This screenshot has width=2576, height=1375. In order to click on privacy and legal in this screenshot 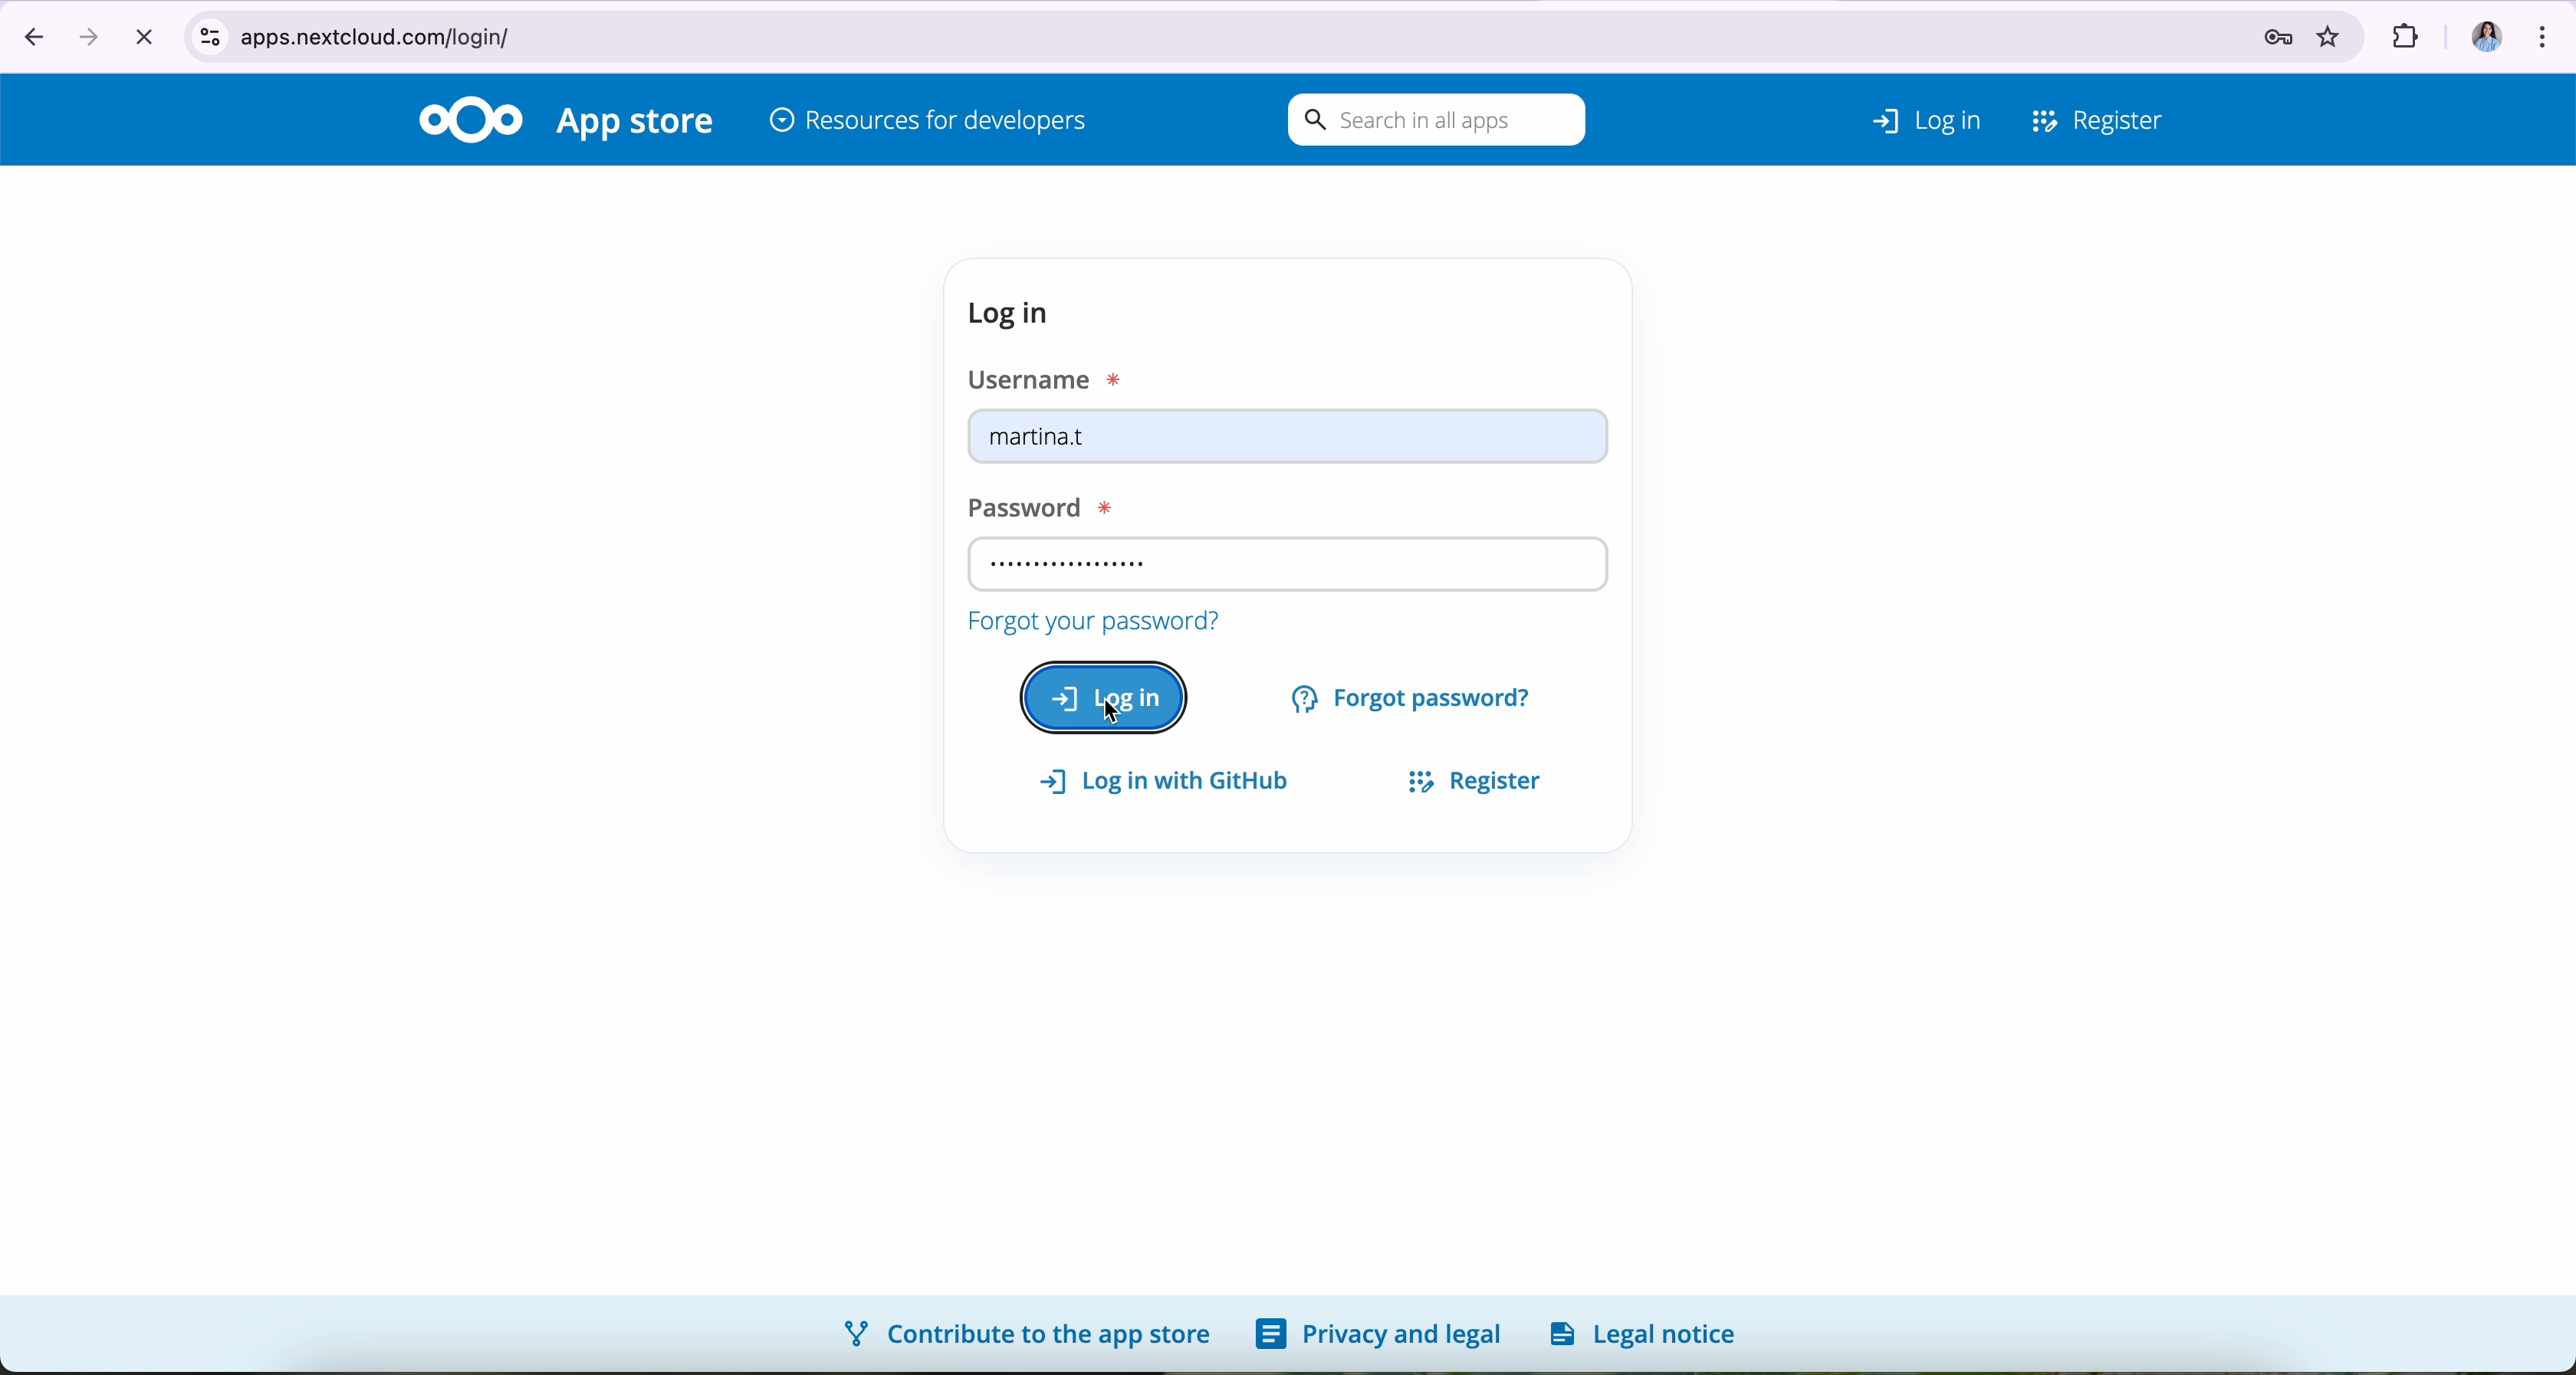, I will do `click(1378, 1335)`.